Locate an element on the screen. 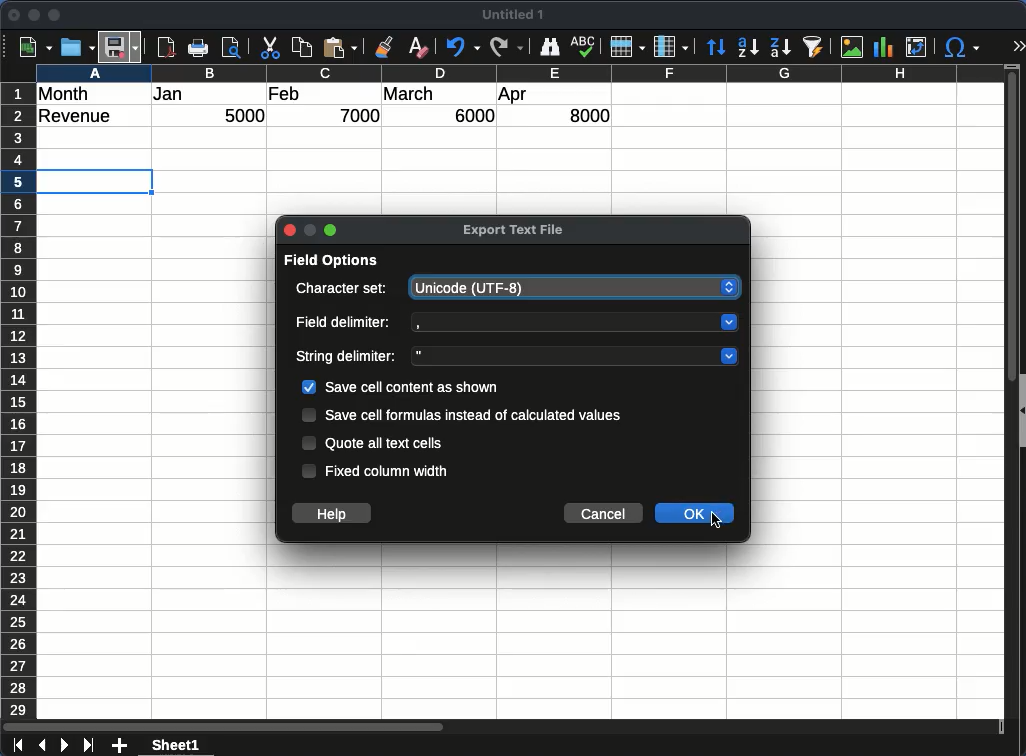  string delimiter is located at coordinates (349, 357).